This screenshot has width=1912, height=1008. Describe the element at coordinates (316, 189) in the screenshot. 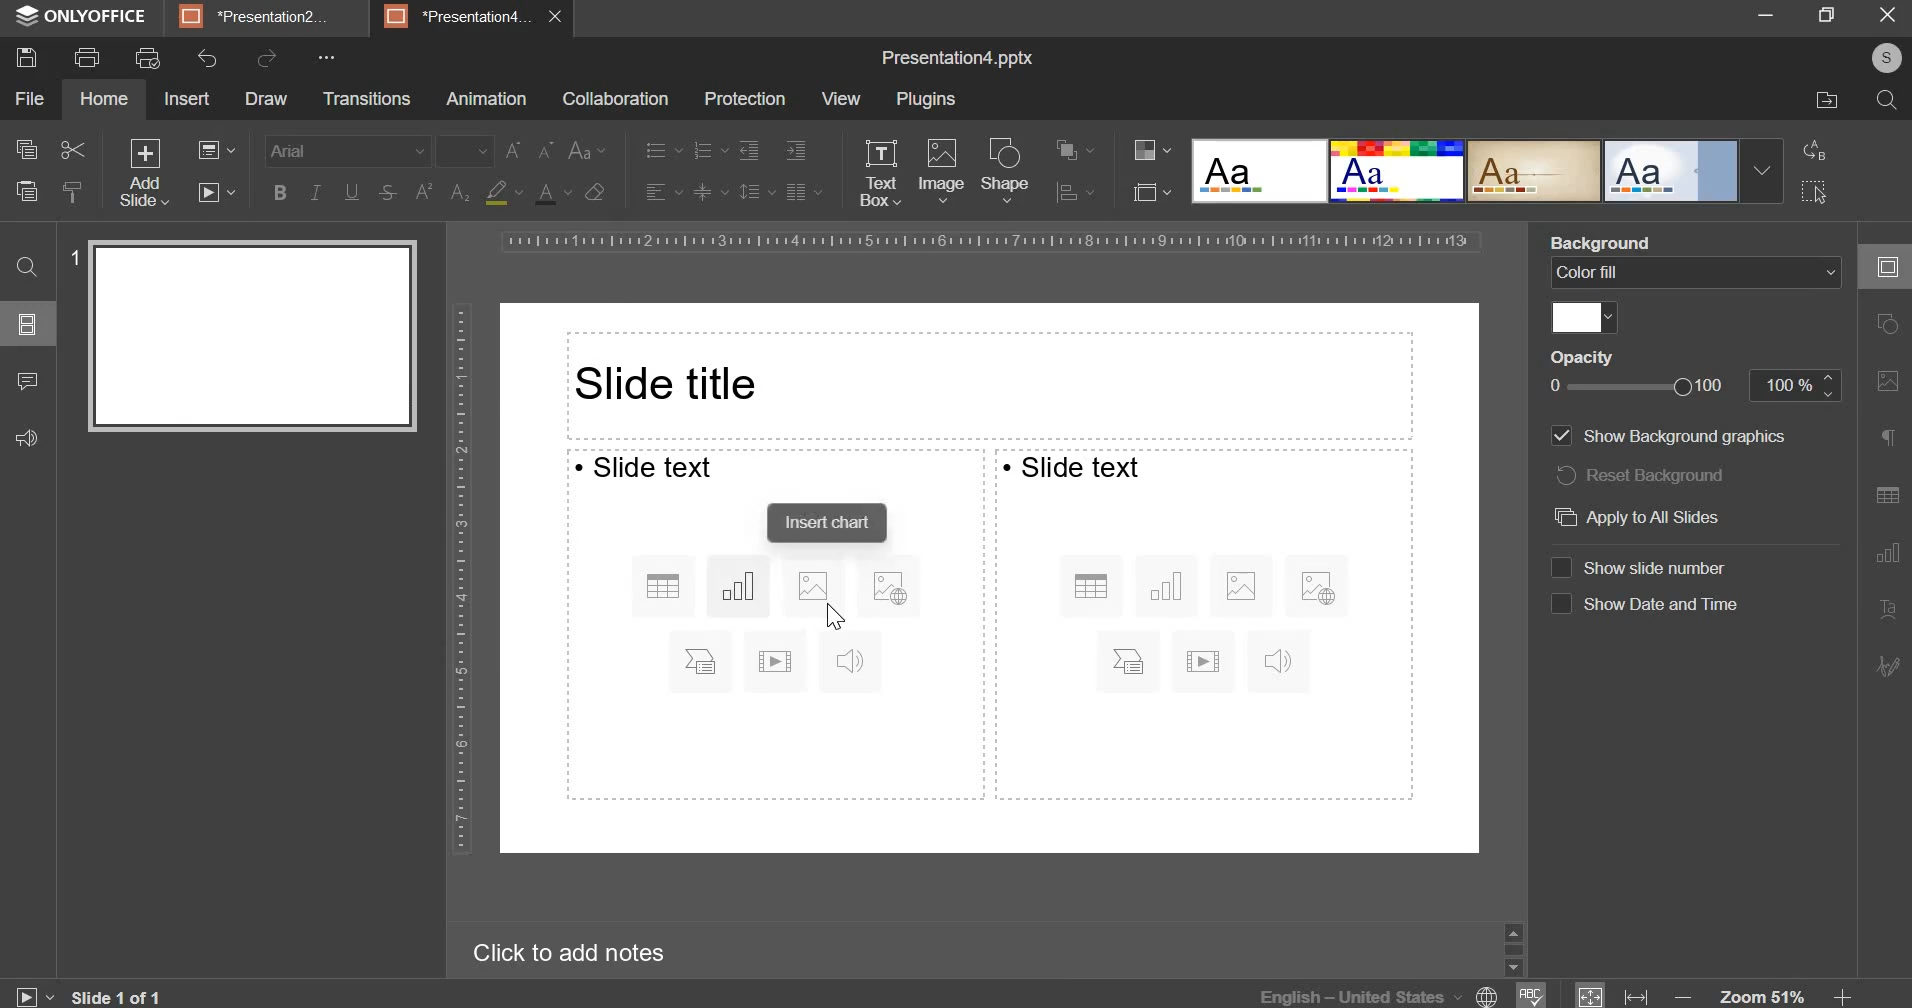

I see `italics` at that location.